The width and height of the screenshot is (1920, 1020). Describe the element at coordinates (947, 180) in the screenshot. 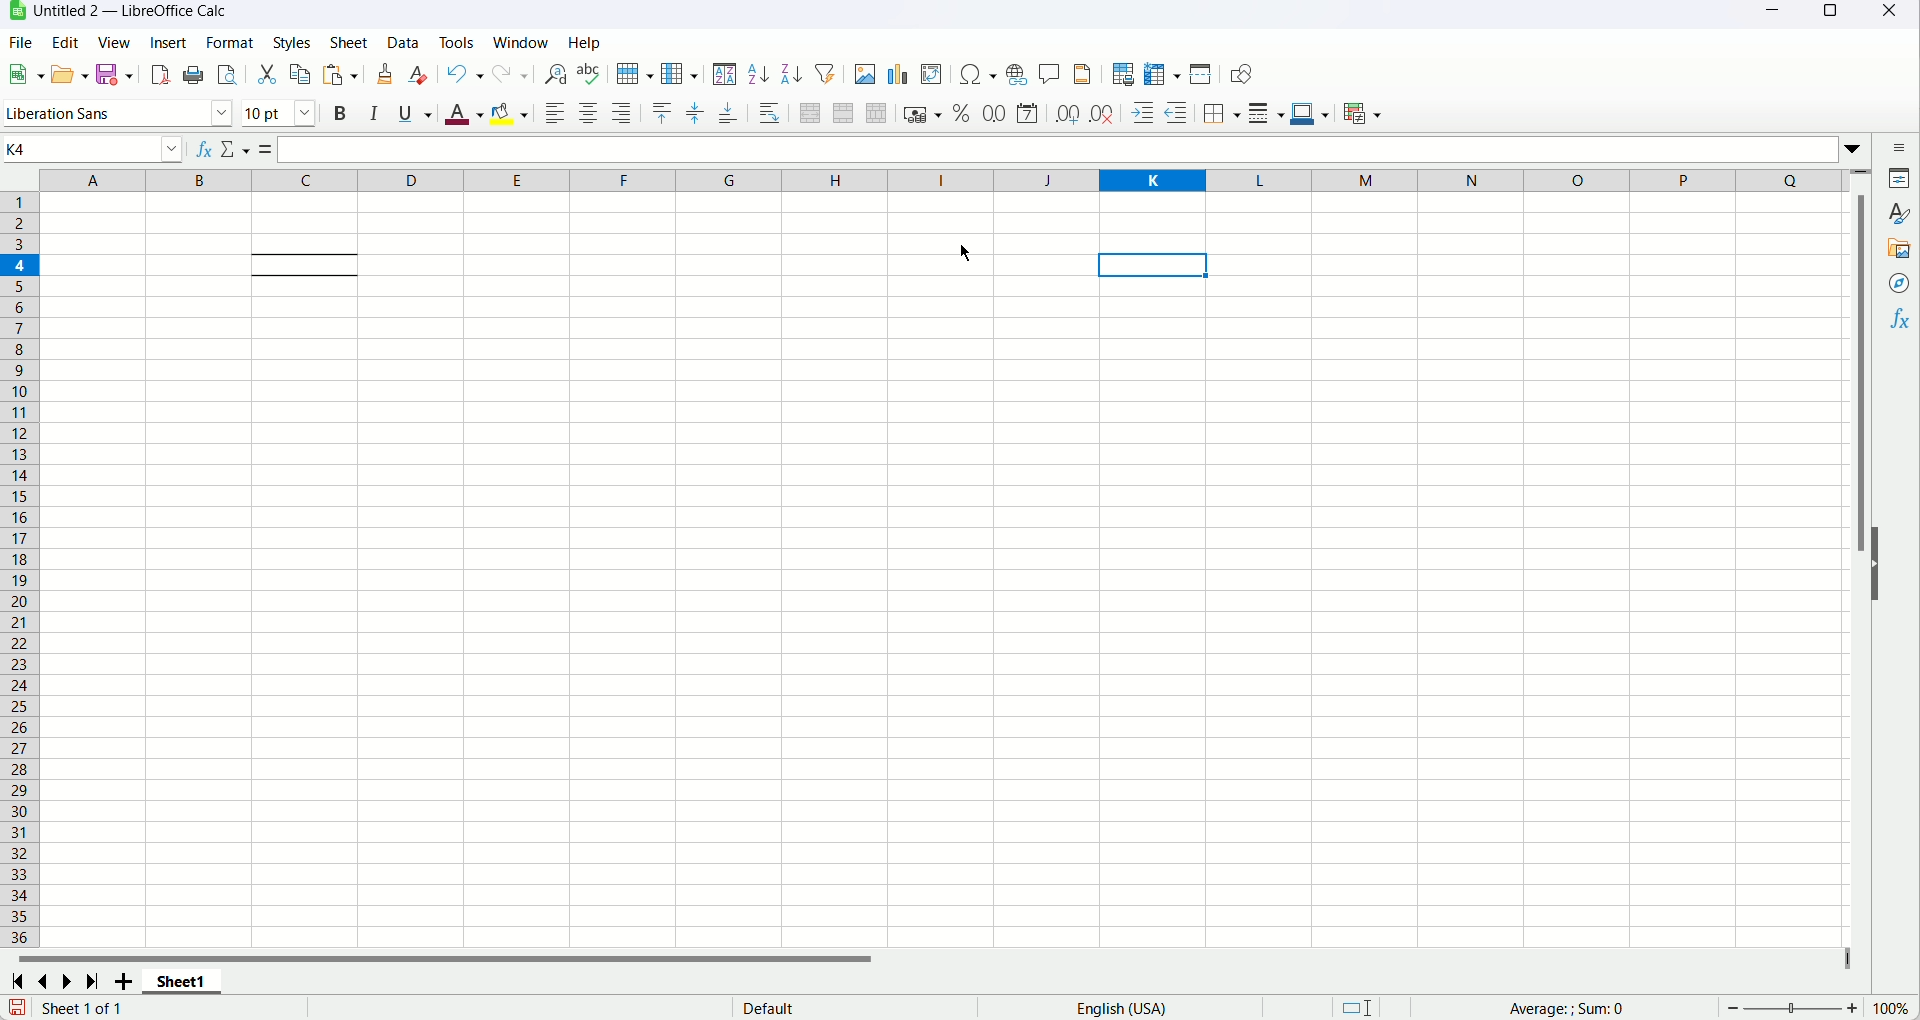

I see `Column name` at that location.